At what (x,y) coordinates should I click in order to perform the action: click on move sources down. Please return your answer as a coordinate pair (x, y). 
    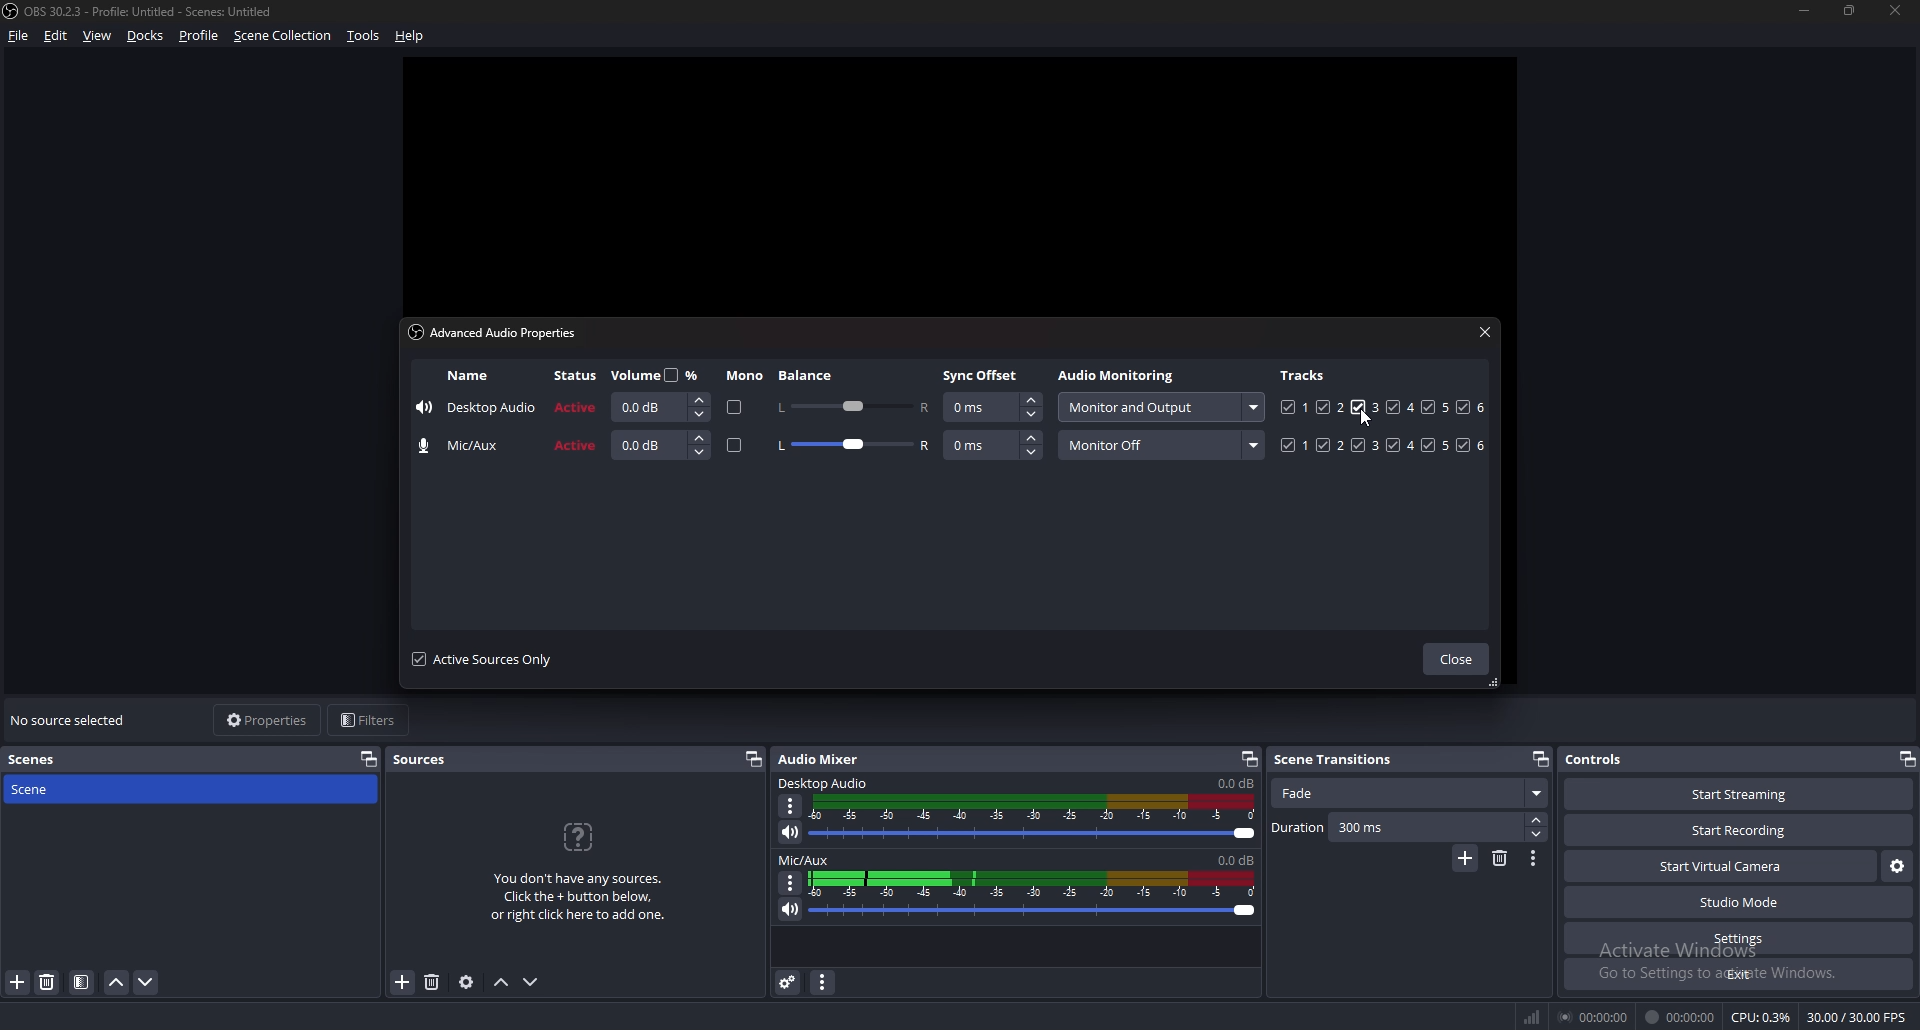
    Looking at the image, I should click on (532, 982).